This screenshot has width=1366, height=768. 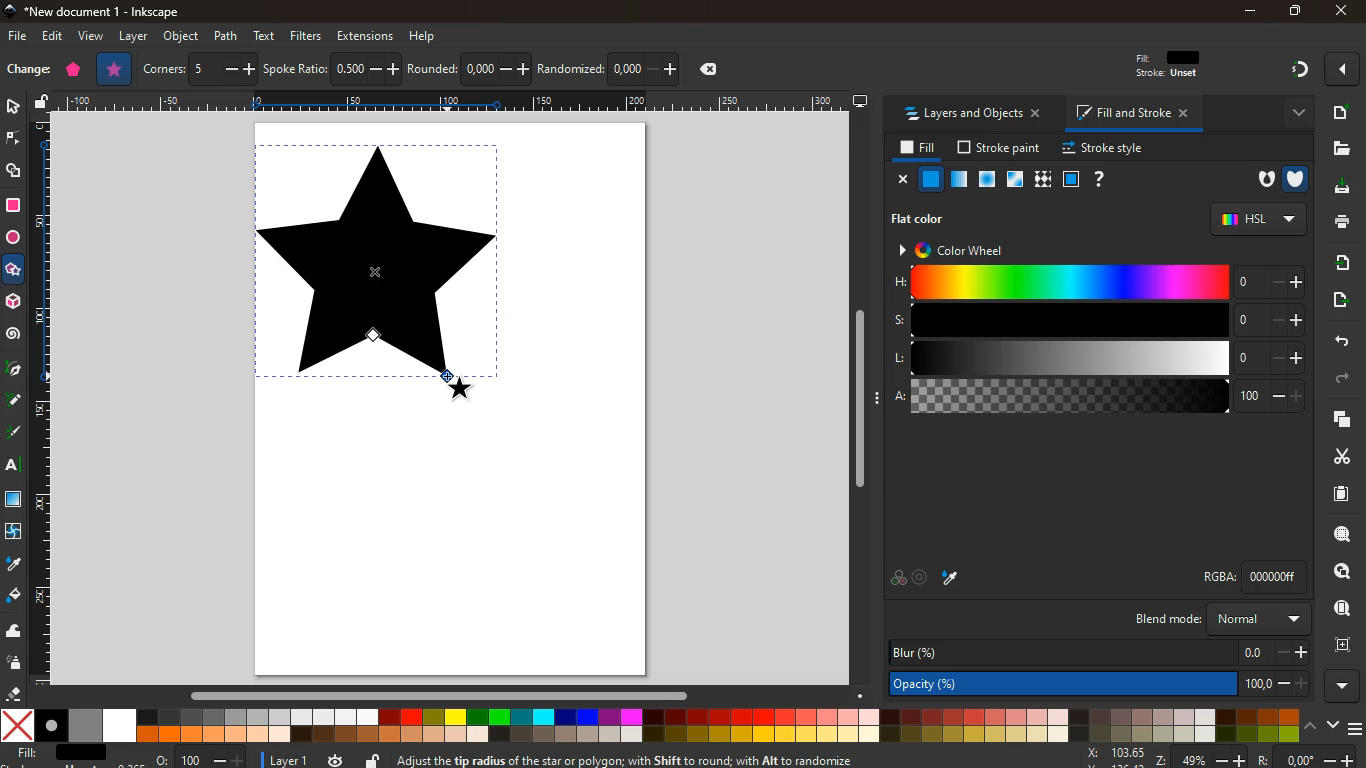 I want to click on spiral, so click(x=15, y=338).